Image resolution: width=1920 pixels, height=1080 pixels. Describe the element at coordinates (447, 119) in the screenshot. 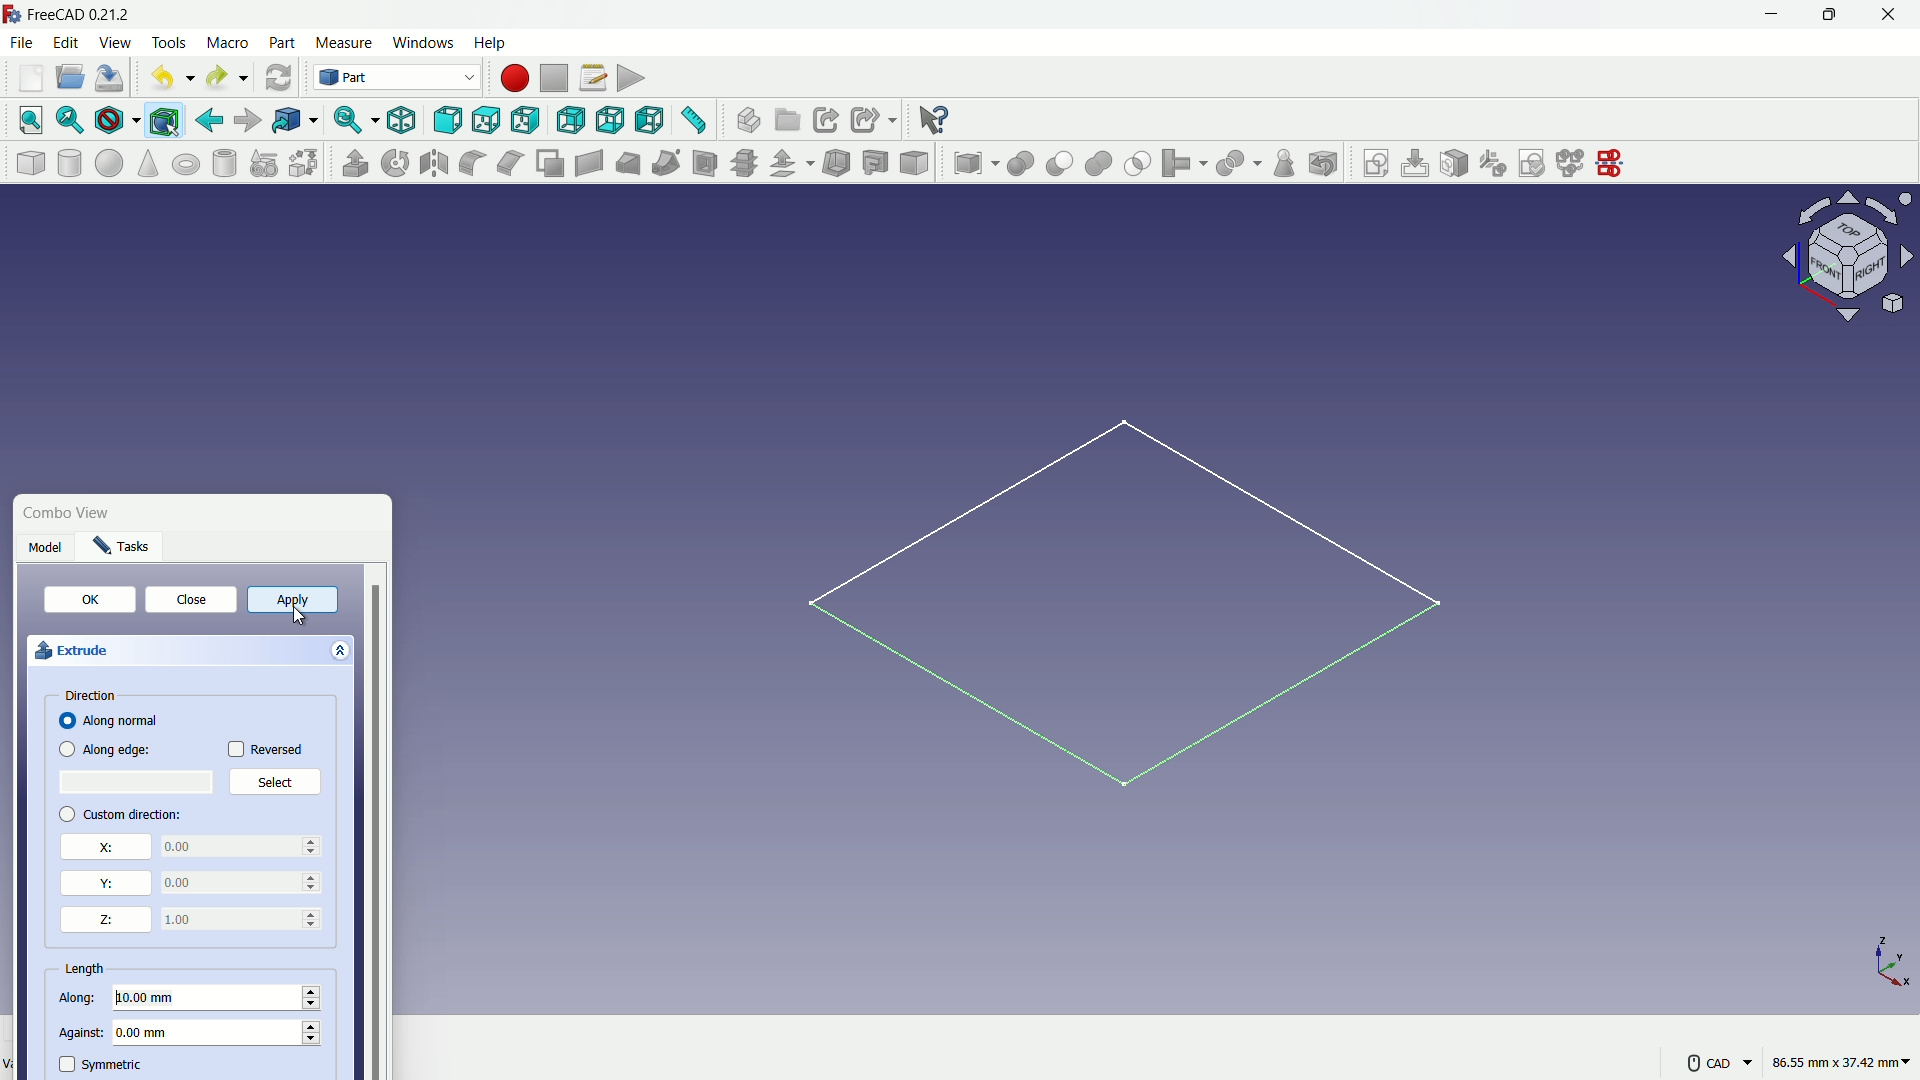

I see `front view` at that location.